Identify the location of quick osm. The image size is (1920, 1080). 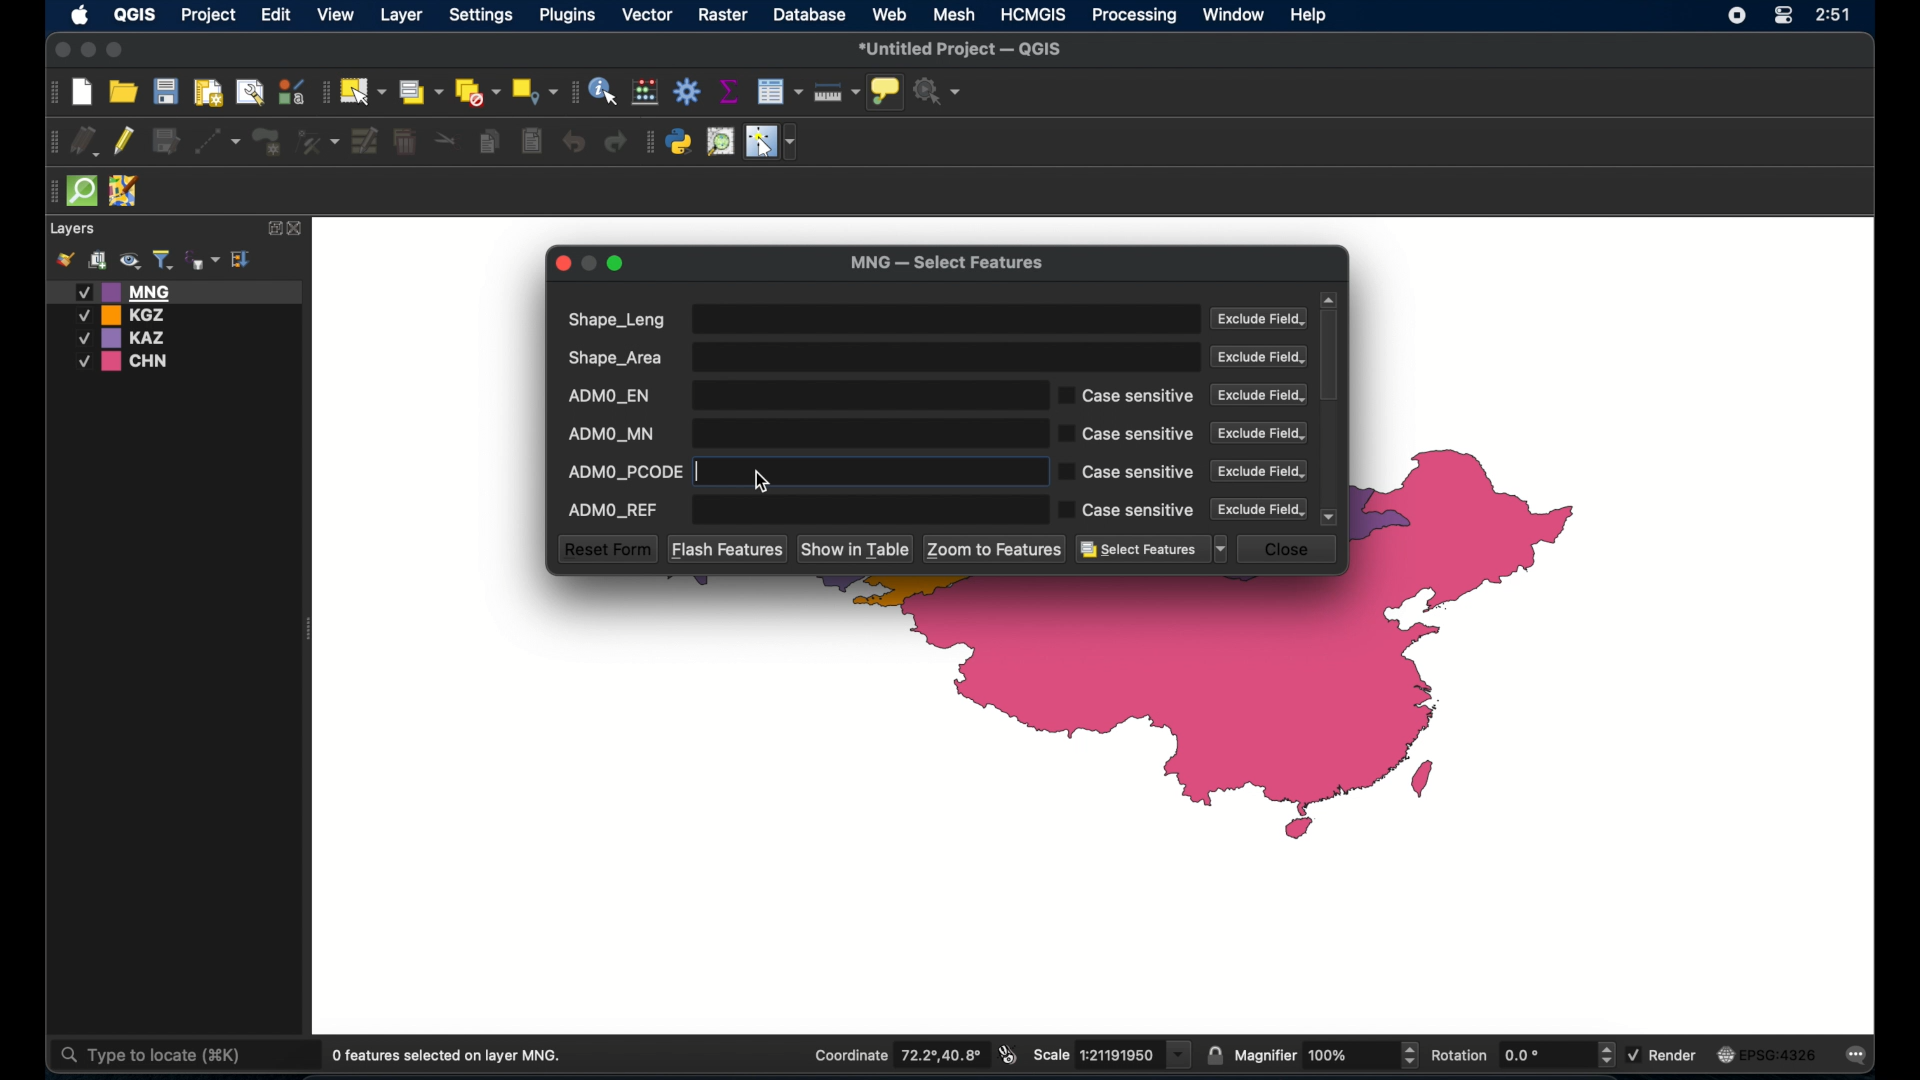
(83, 192).